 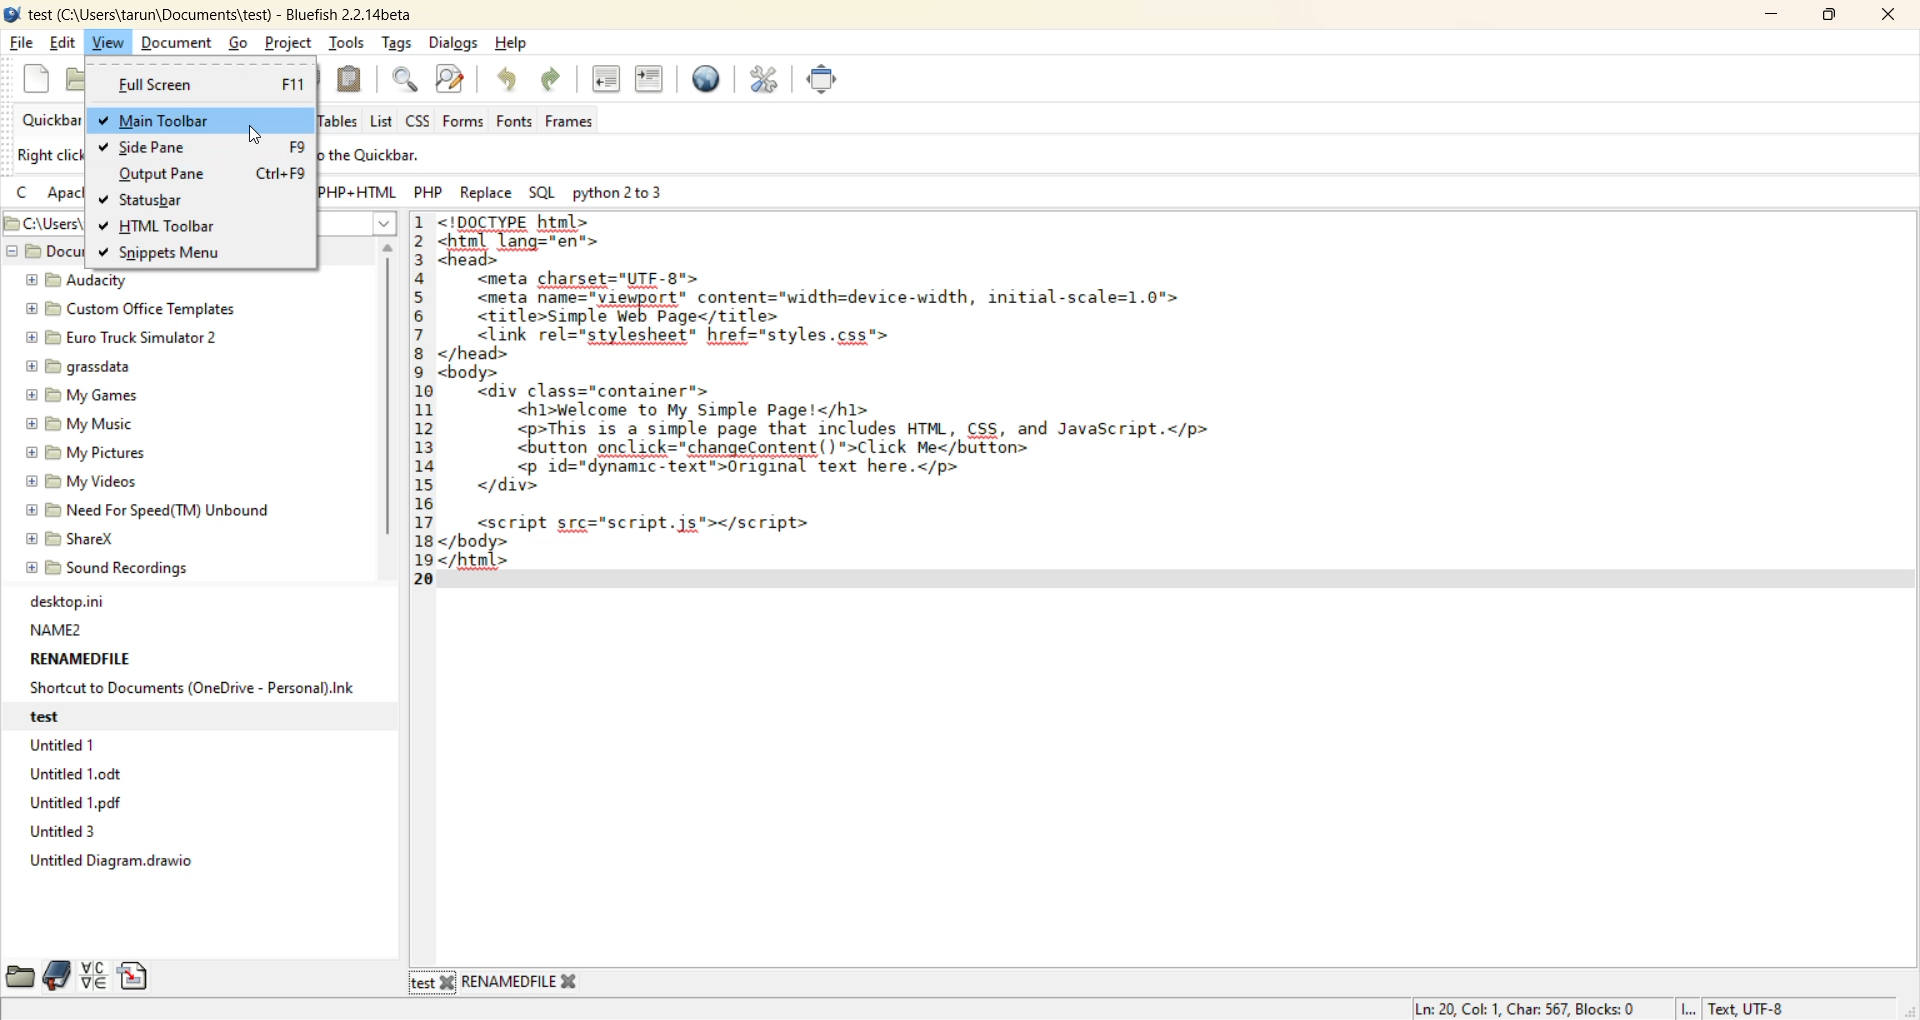 I want to click on fonts, so click(x=519, y=122).